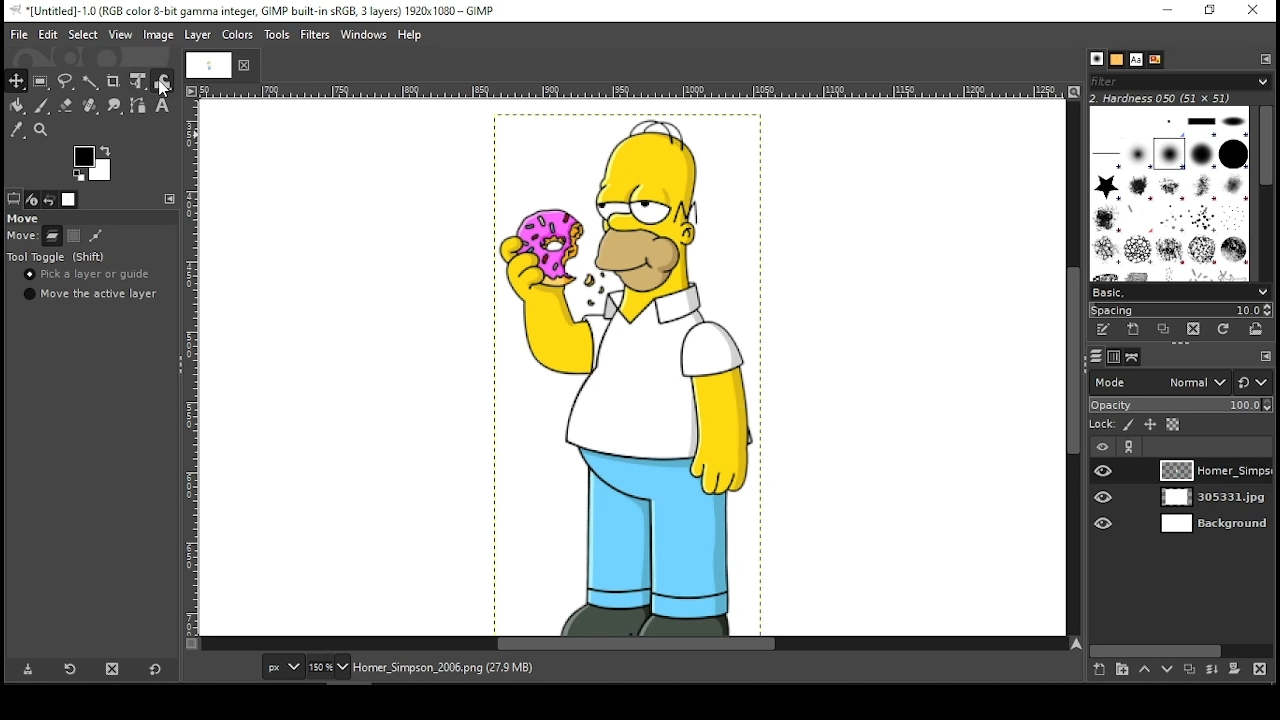 The image size is (1280, 720). Describe the element at coordinates (160, 35) in the screenshot. I see `image` at that location.